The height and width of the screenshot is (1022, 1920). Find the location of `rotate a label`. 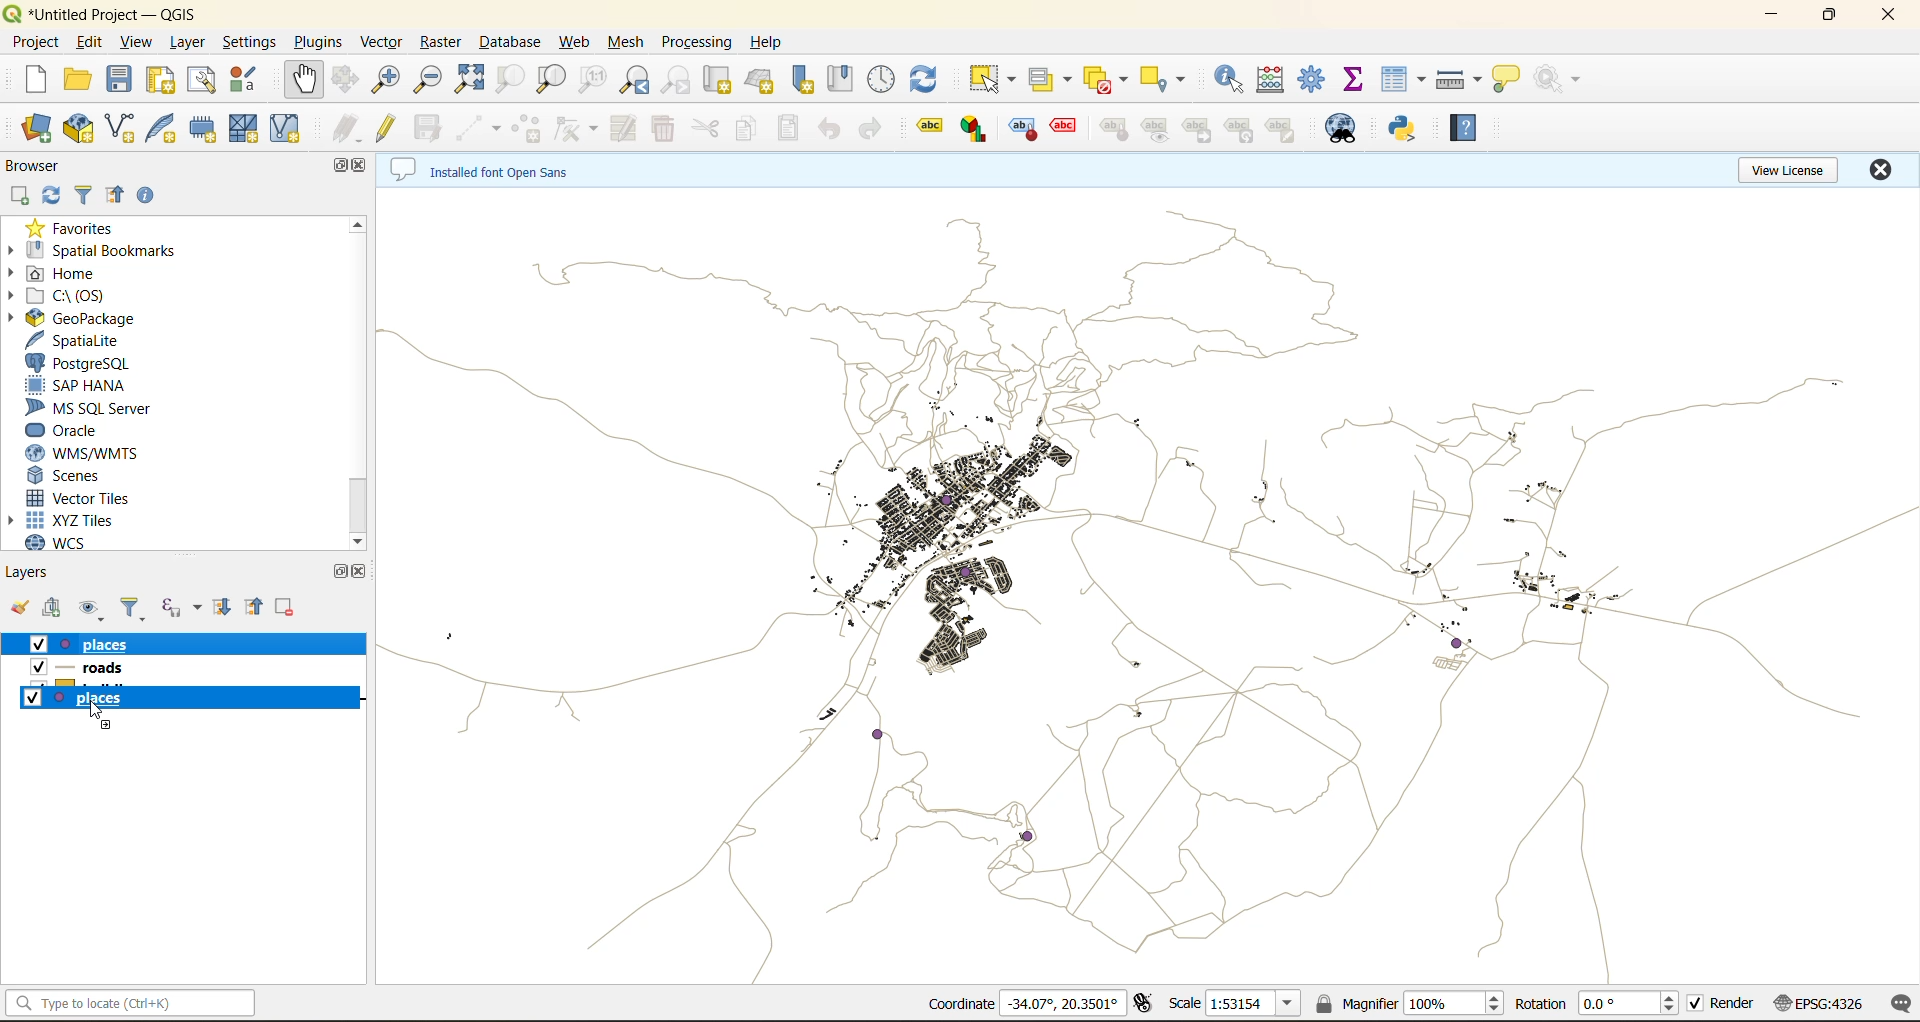

rotate a label is located at coordinates (1243, 129).